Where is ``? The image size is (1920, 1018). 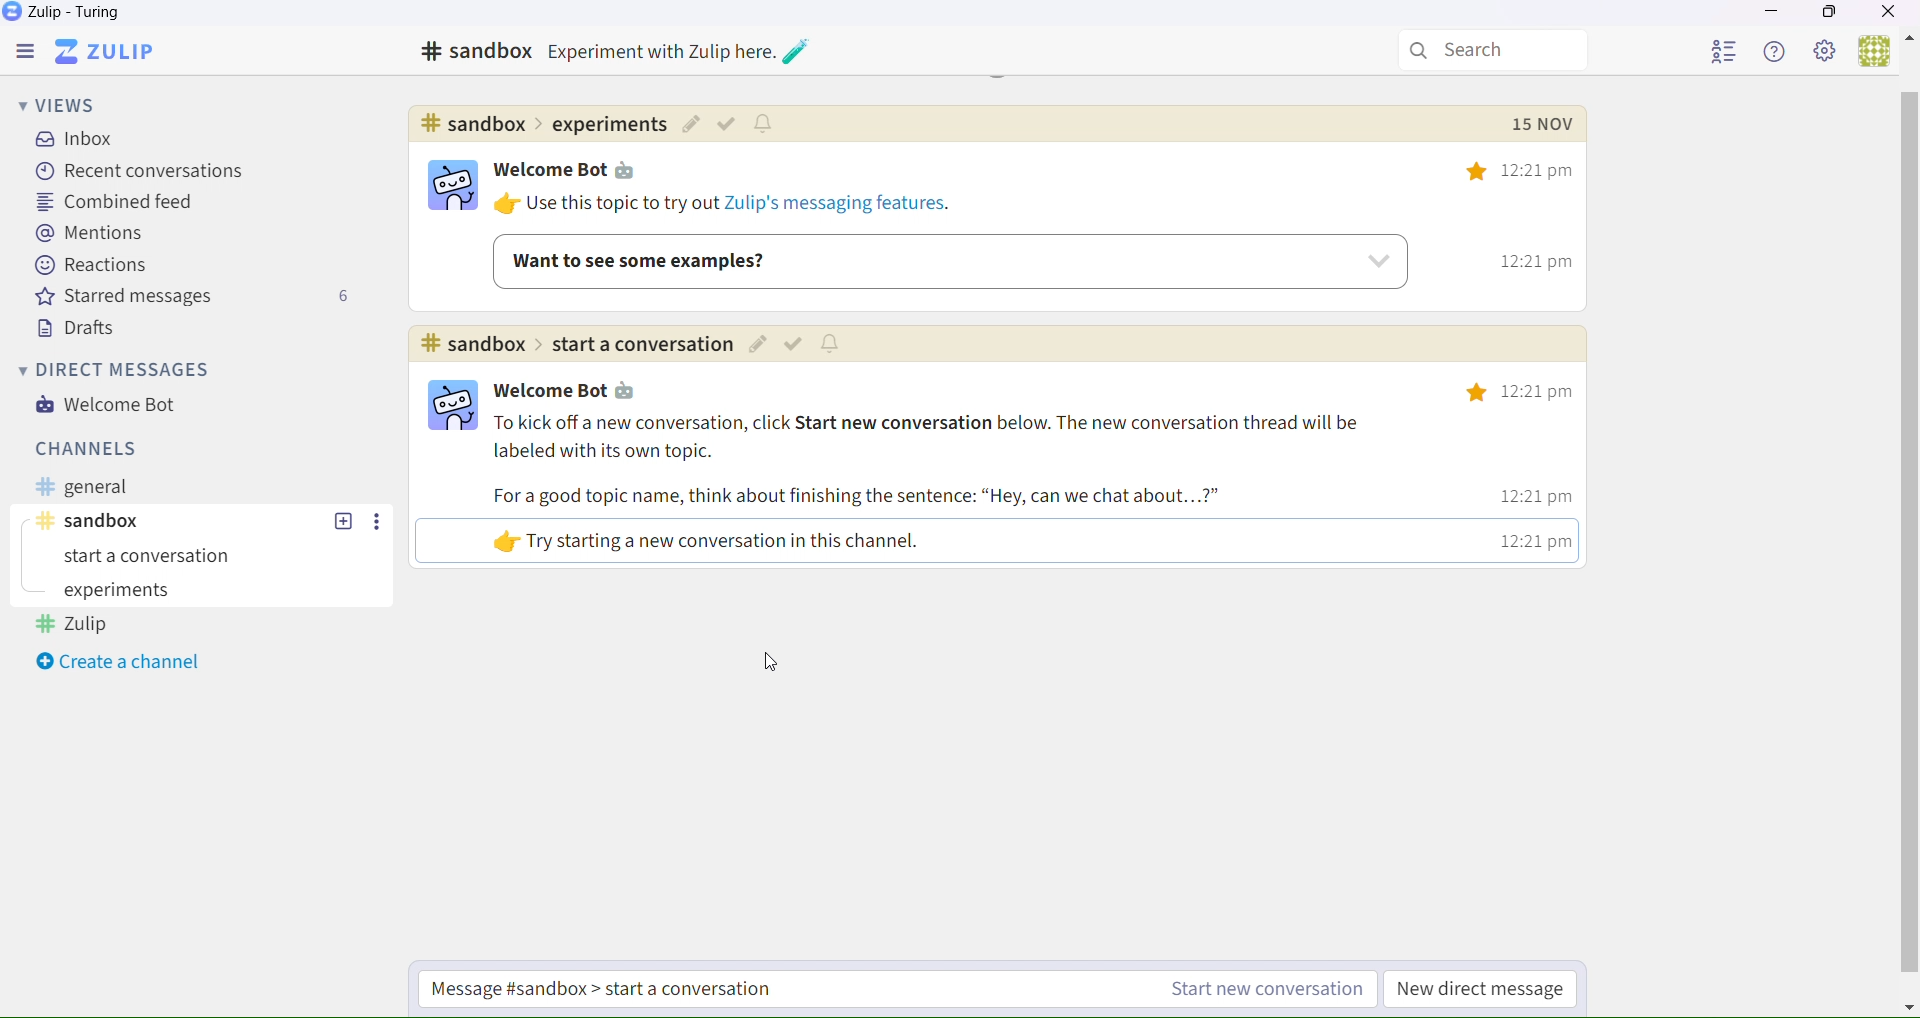  is located at coordinates (728, 124).